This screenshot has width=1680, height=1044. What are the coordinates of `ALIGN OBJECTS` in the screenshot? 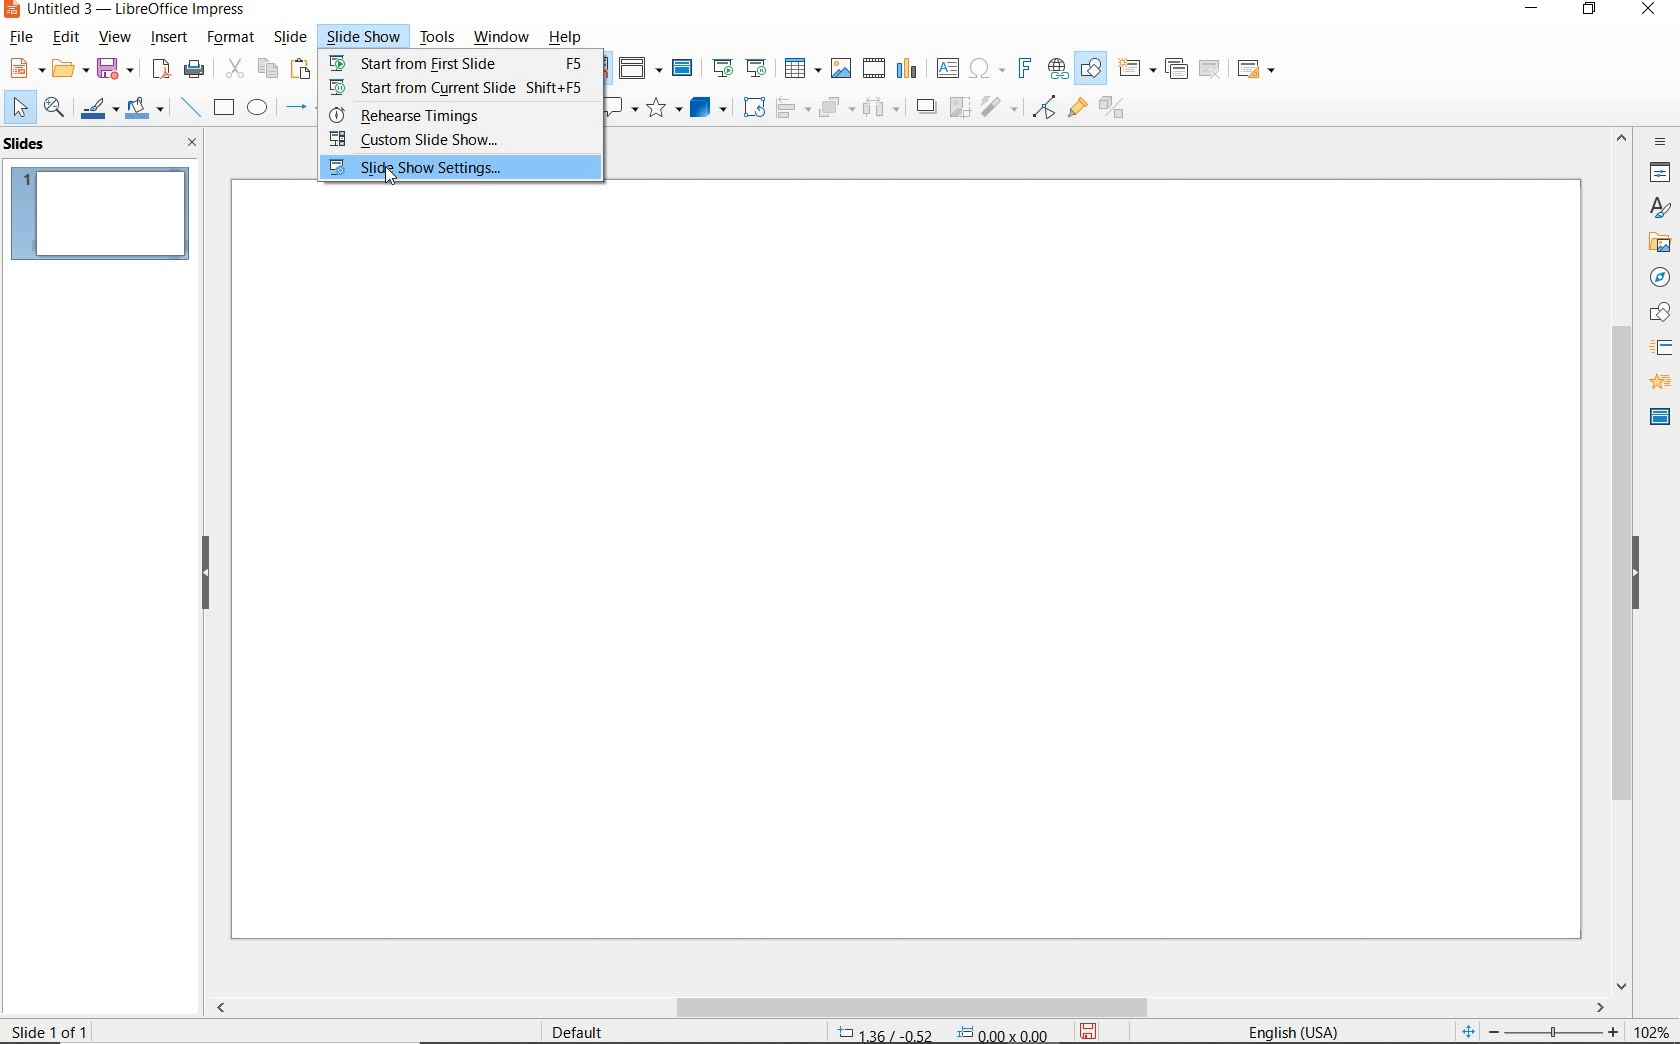 It's located at (788, 108).